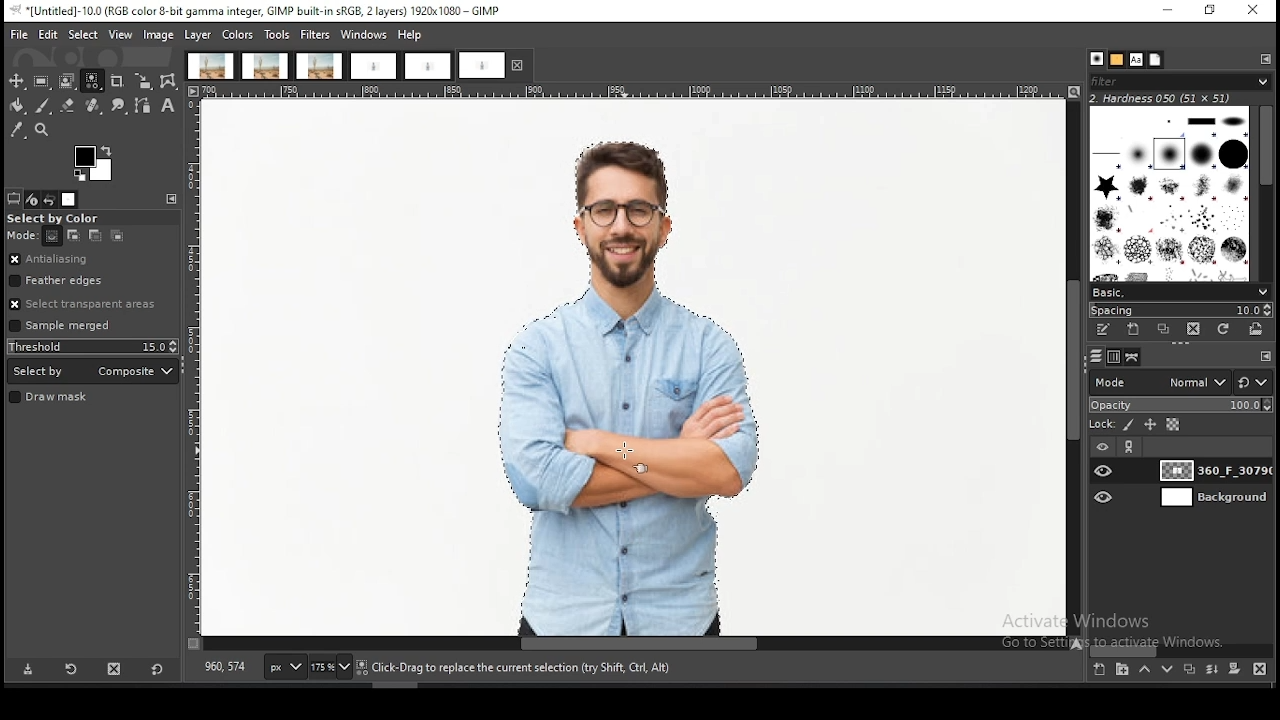 The image size is (1280, 720). I want to click on layer visibility on/off, so click(1103, 448).